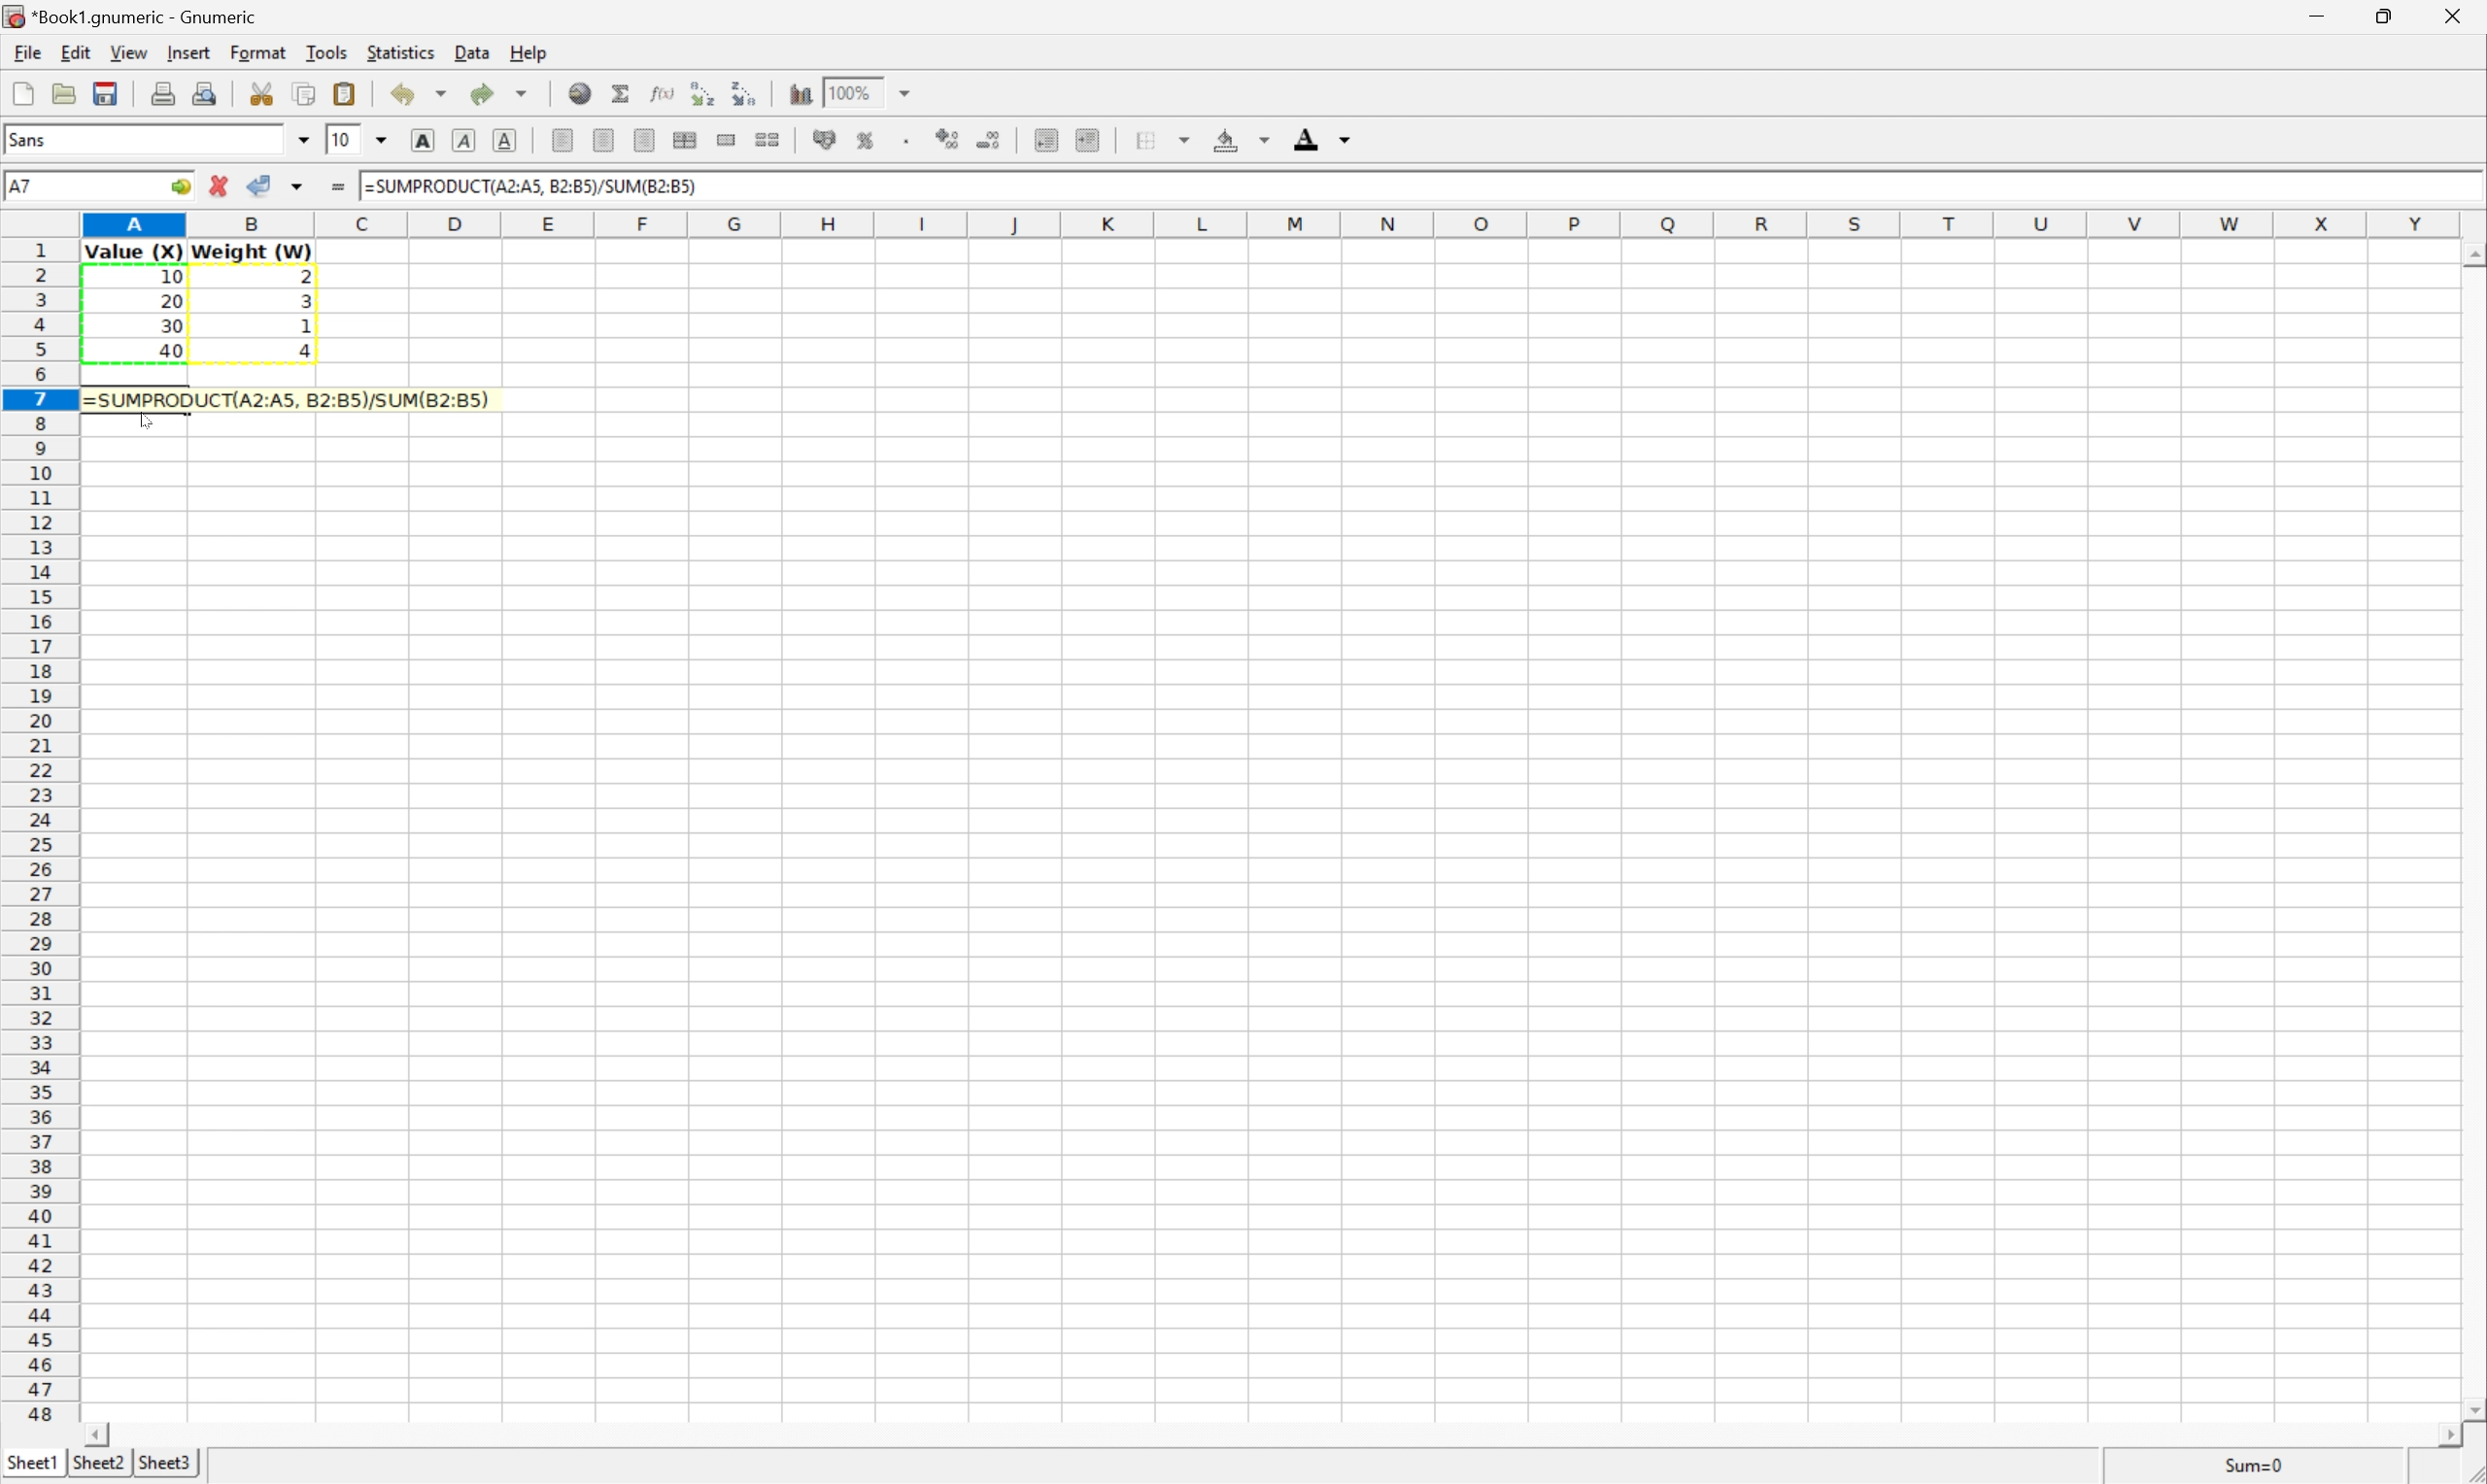 The width and height of the screenshot is (2487, 1484). I want to click on Insert chart, so click(801, 94).